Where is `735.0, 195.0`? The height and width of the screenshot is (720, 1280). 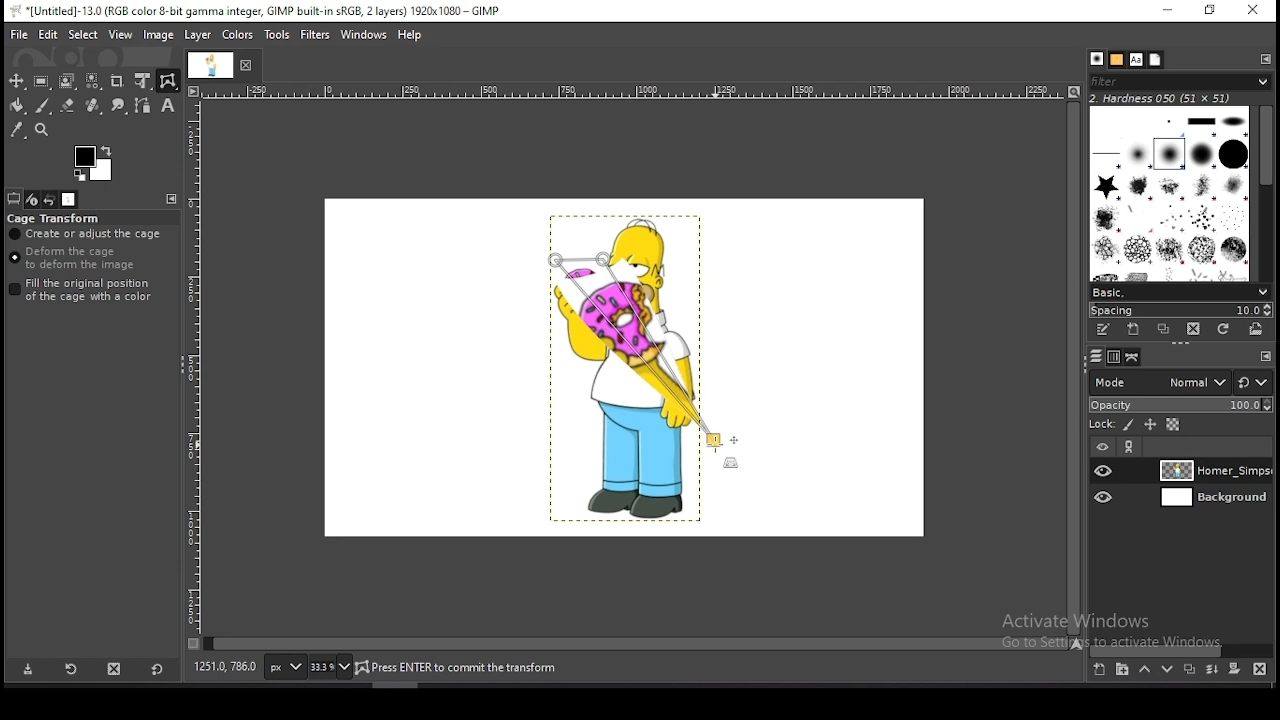 735.0, 195.0 is located at coordinates (225, 665).